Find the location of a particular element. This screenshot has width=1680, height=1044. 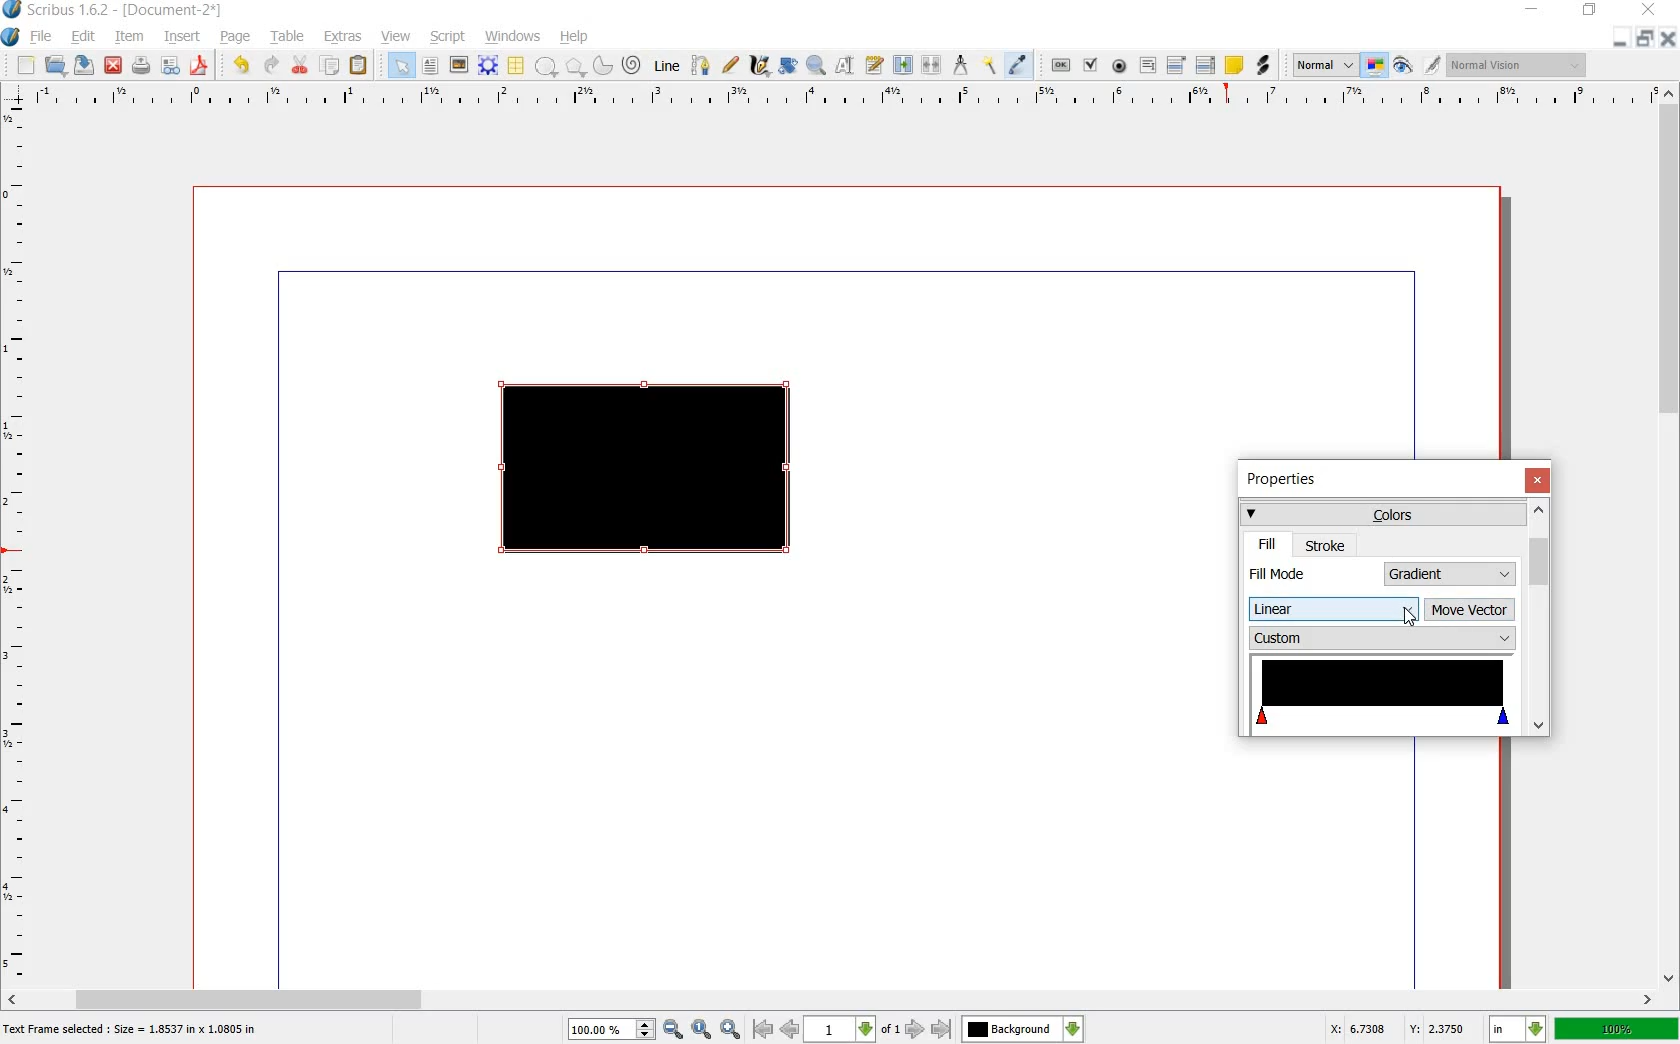

zoom in is located at coordinates (731, 1029).